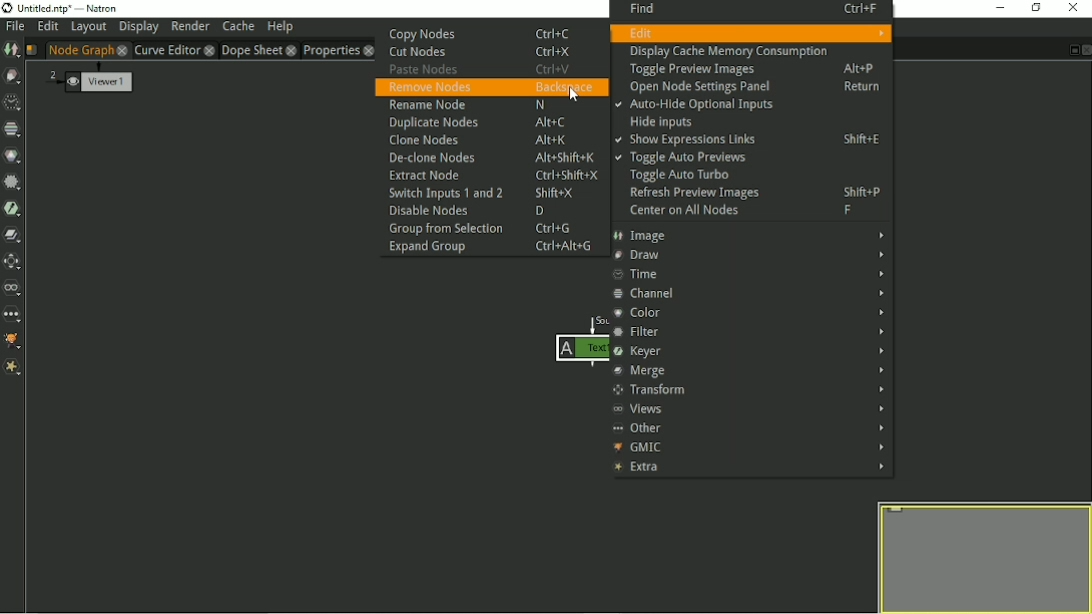 Image resolution: width=1092 pixels, height=614 pixels. Describe the element at coordinates (749, 391) in the screenshot. I see `Transform` at that location.